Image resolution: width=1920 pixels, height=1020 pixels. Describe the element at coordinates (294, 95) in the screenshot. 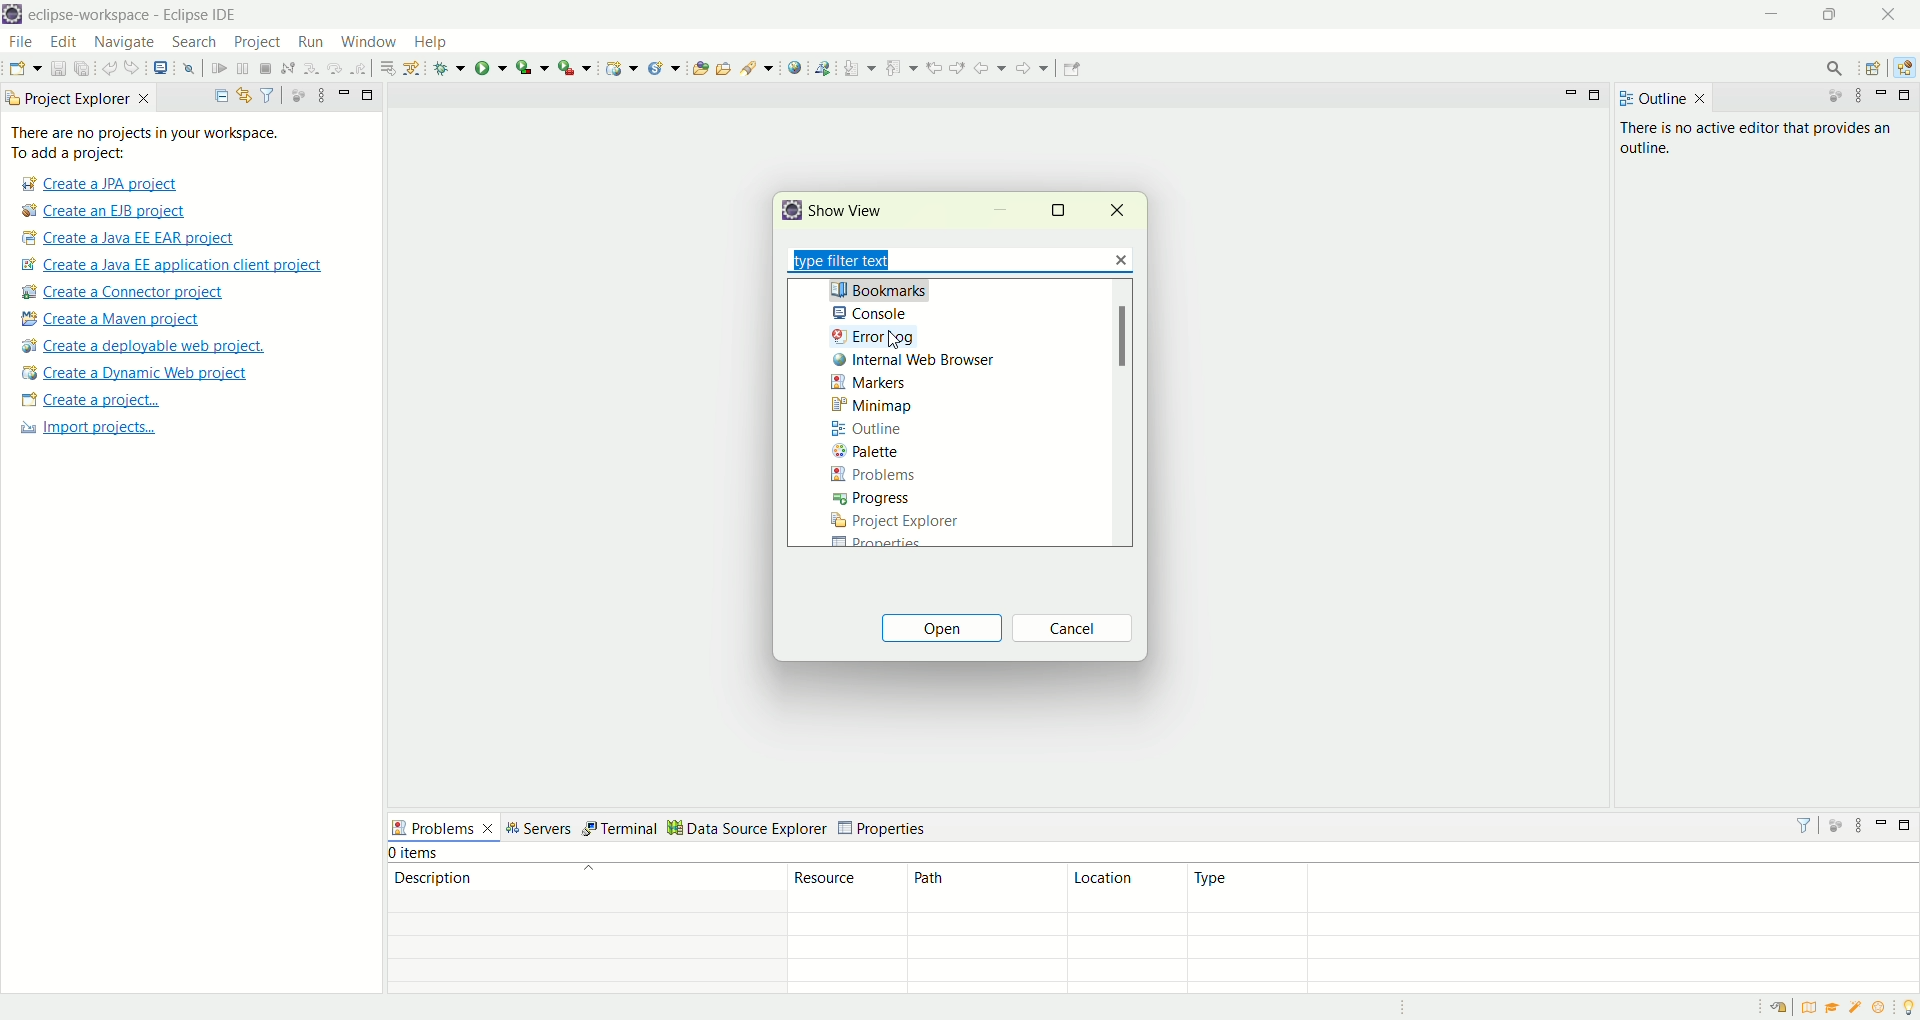

I see `focus on active tasks` at that location.